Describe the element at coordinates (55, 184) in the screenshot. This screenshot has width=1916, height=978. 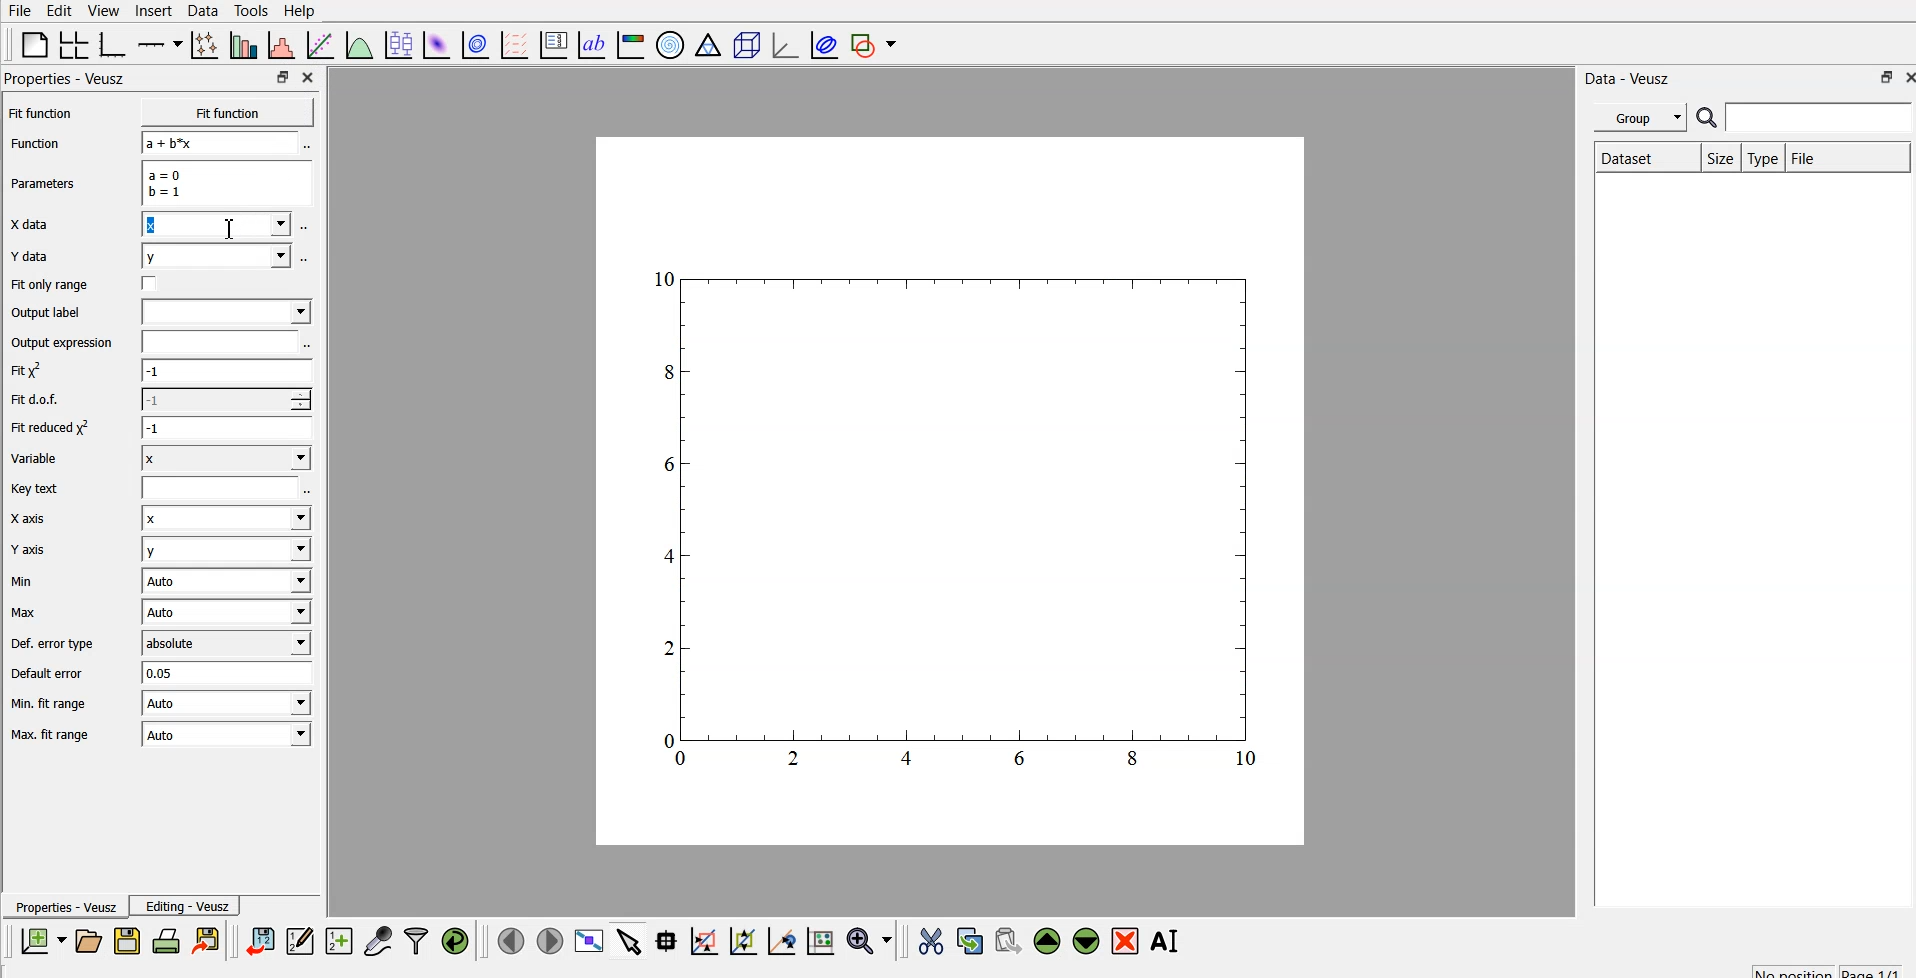
I see `Parameters` at that location.